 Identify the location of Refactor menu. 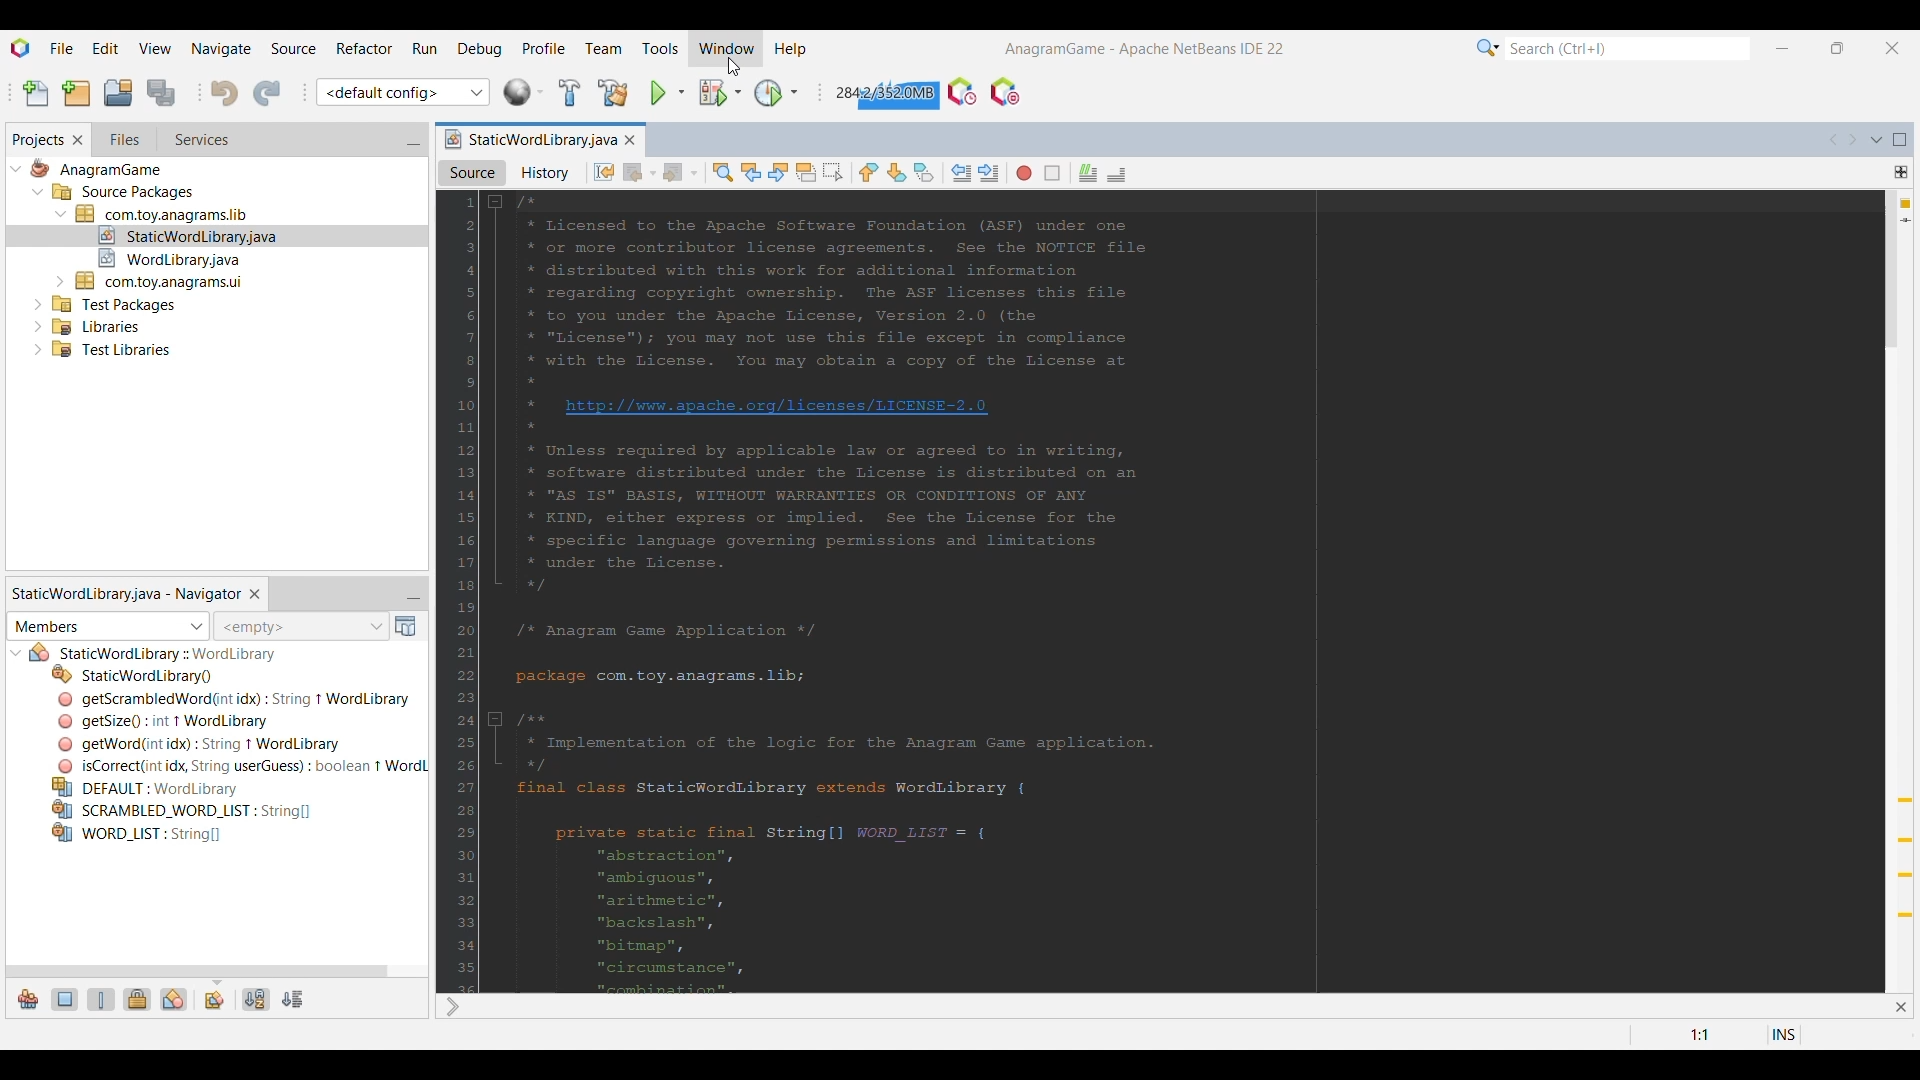
(364, 48).